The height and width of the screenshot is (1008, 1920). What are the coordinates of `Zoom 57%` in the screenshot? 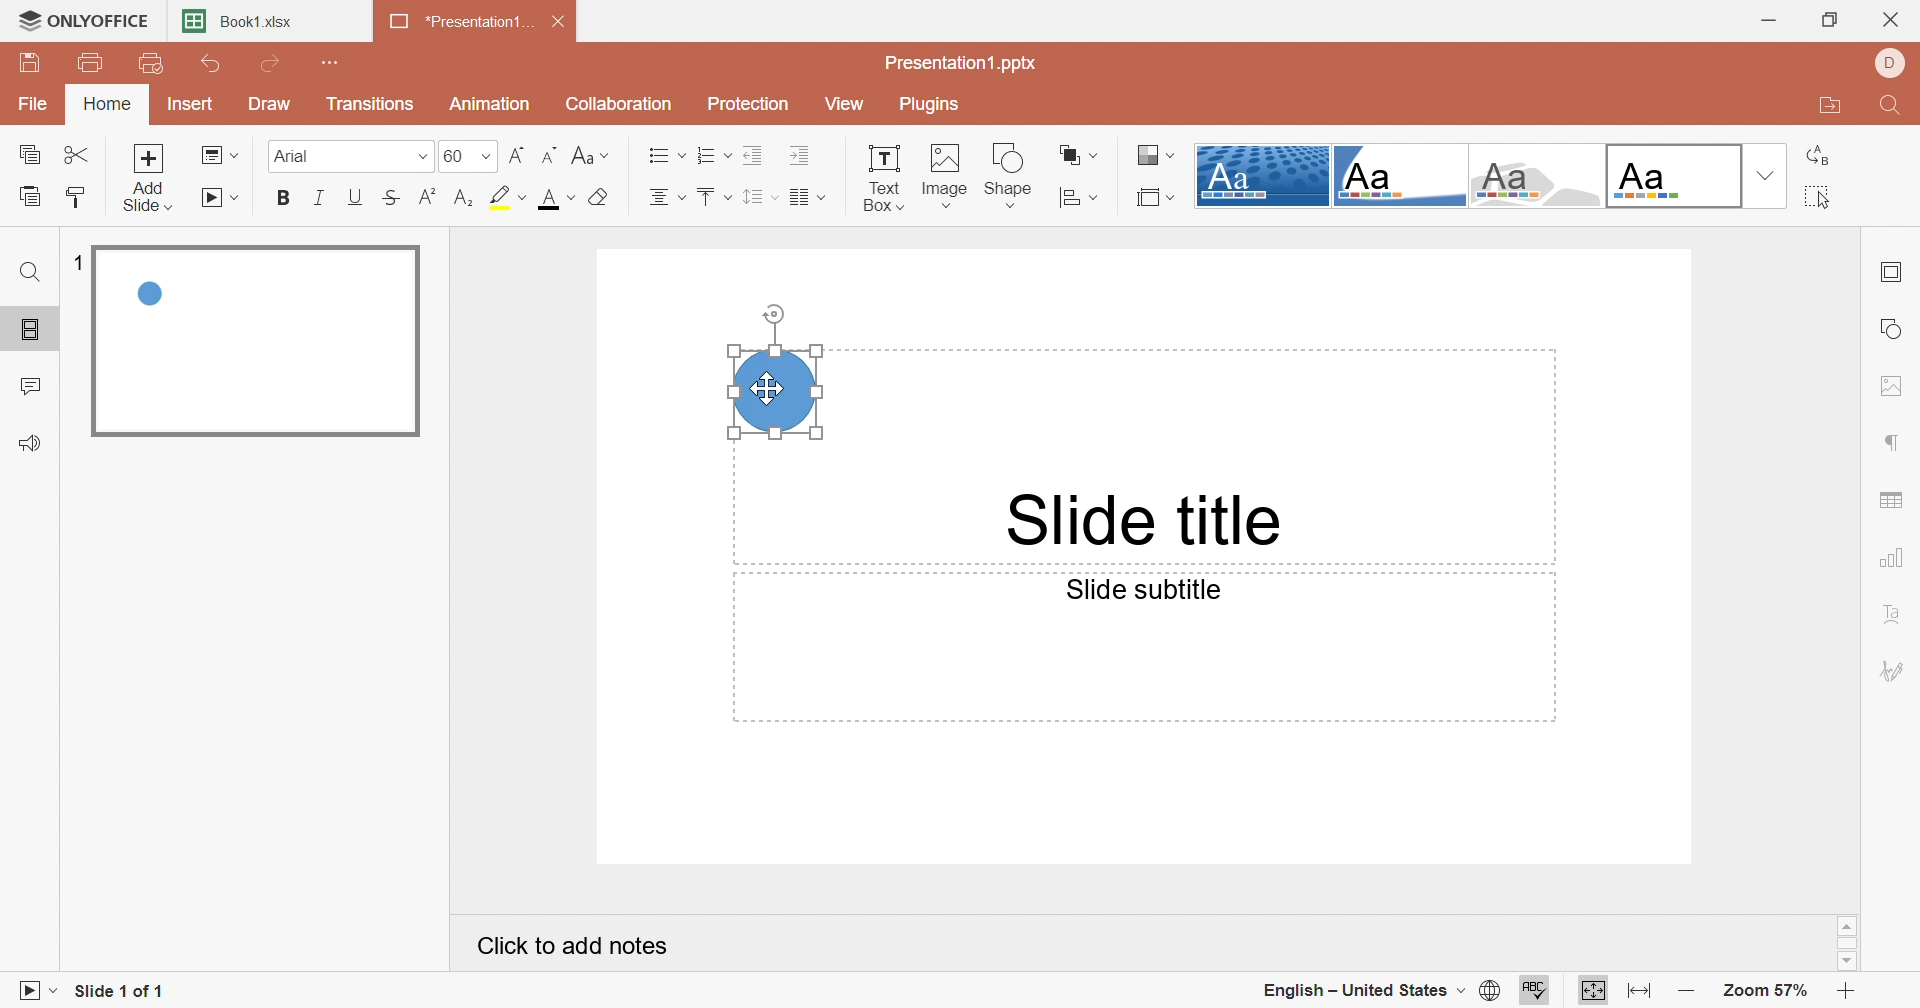 It's located at (1765, 990).